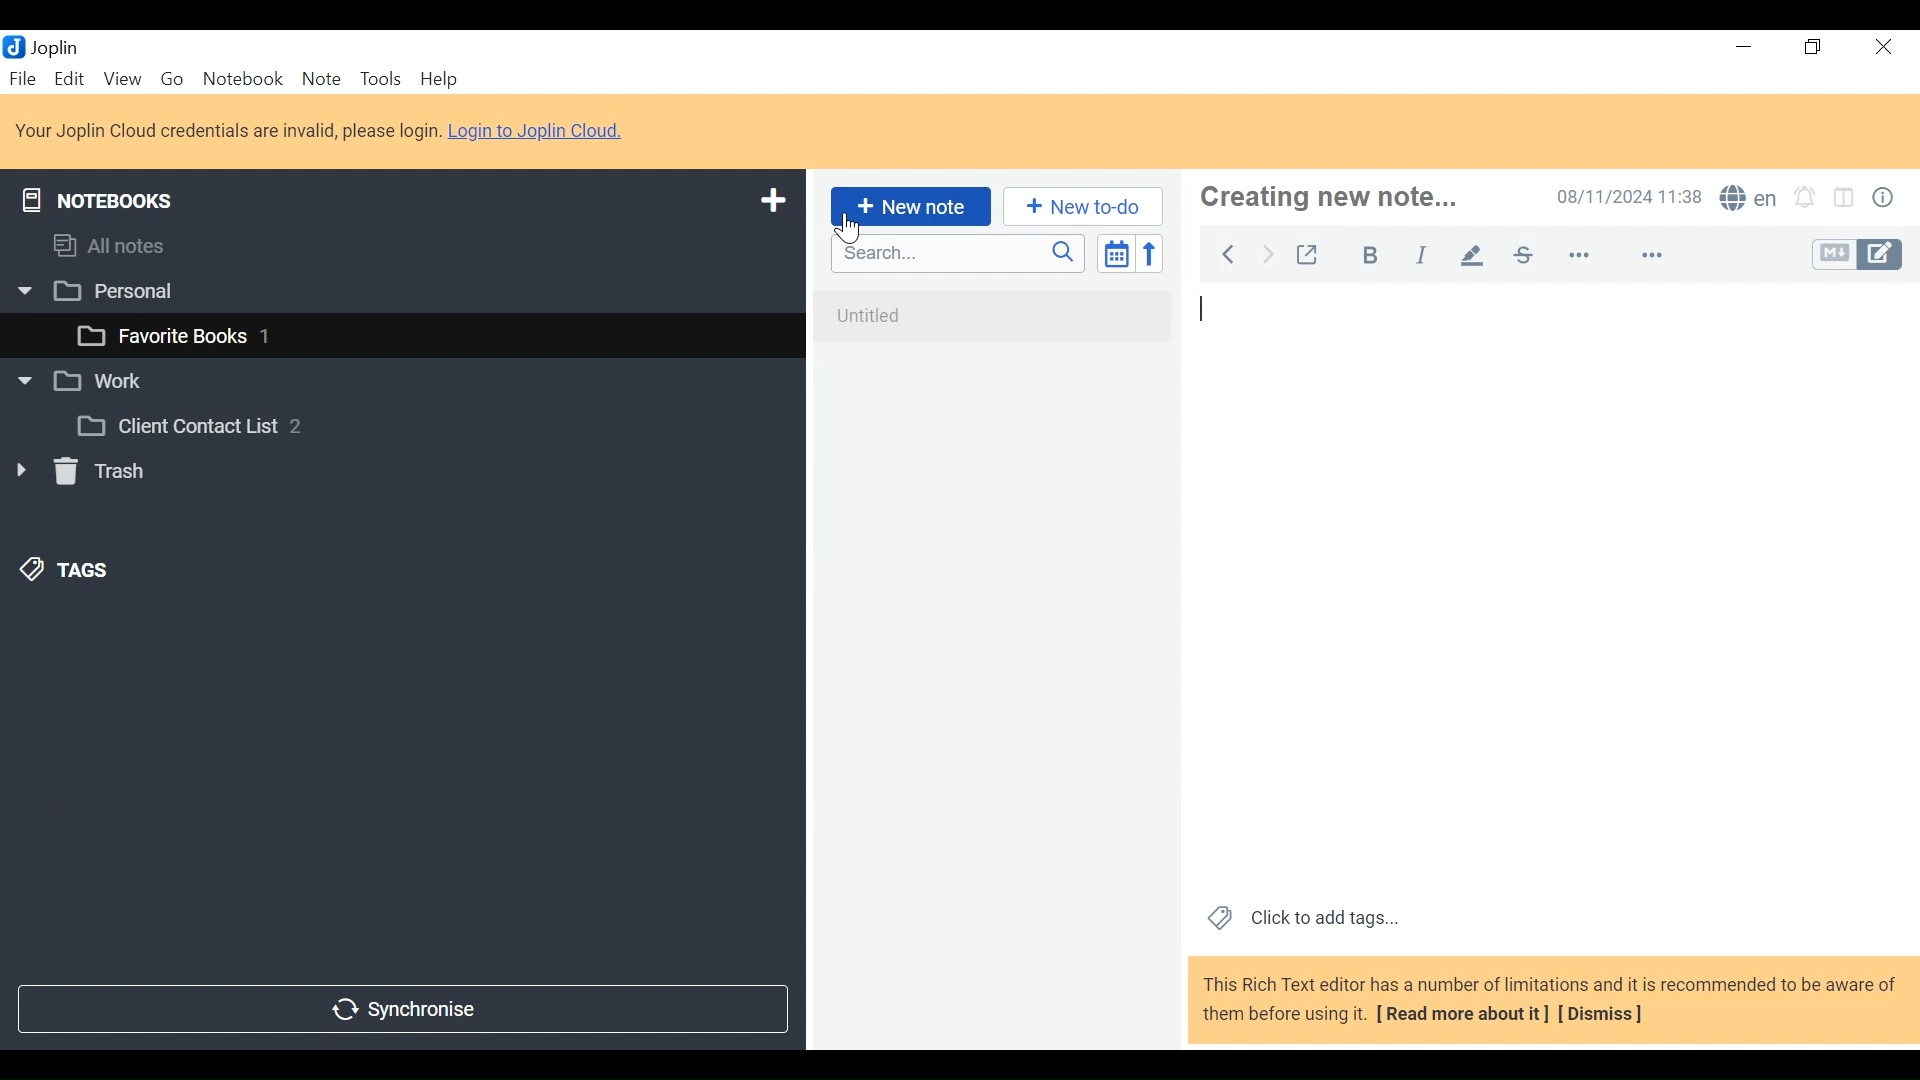  I want to click on Toggle Editor, so click(1863, 255).